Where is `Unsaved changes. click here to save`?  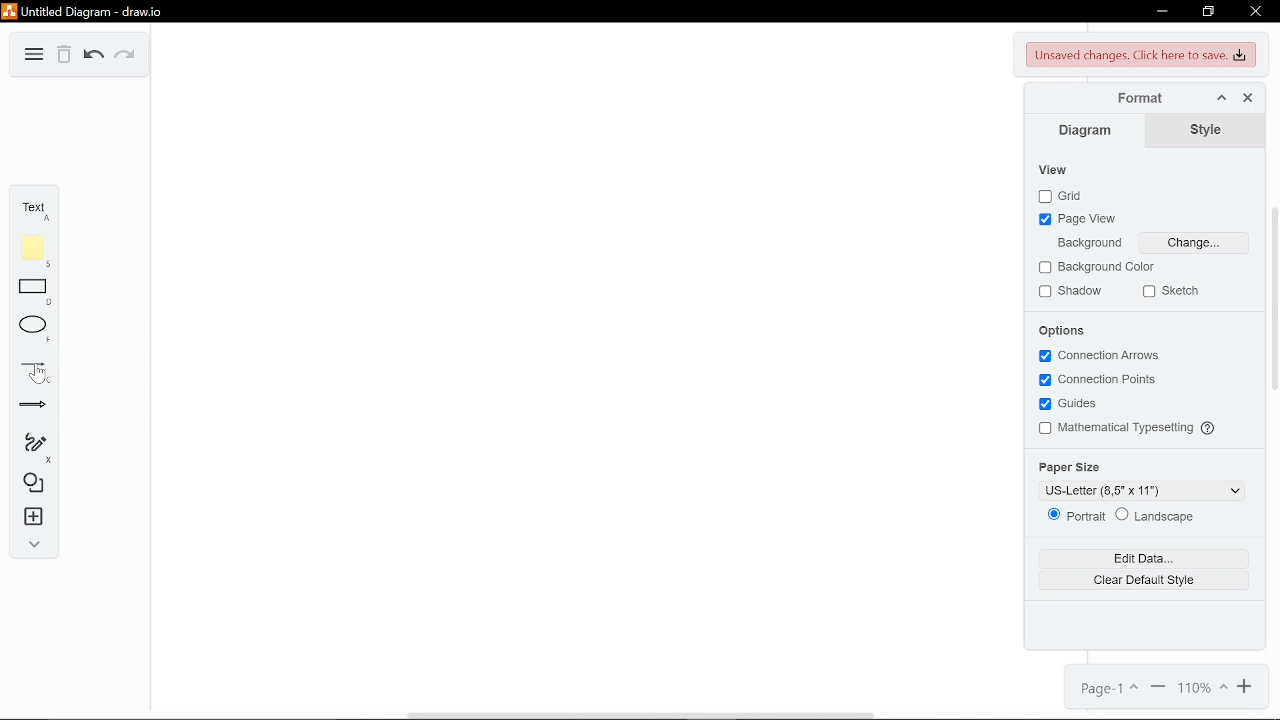 Unsaved changes. click here to save is located at coordinates (1139, 56).